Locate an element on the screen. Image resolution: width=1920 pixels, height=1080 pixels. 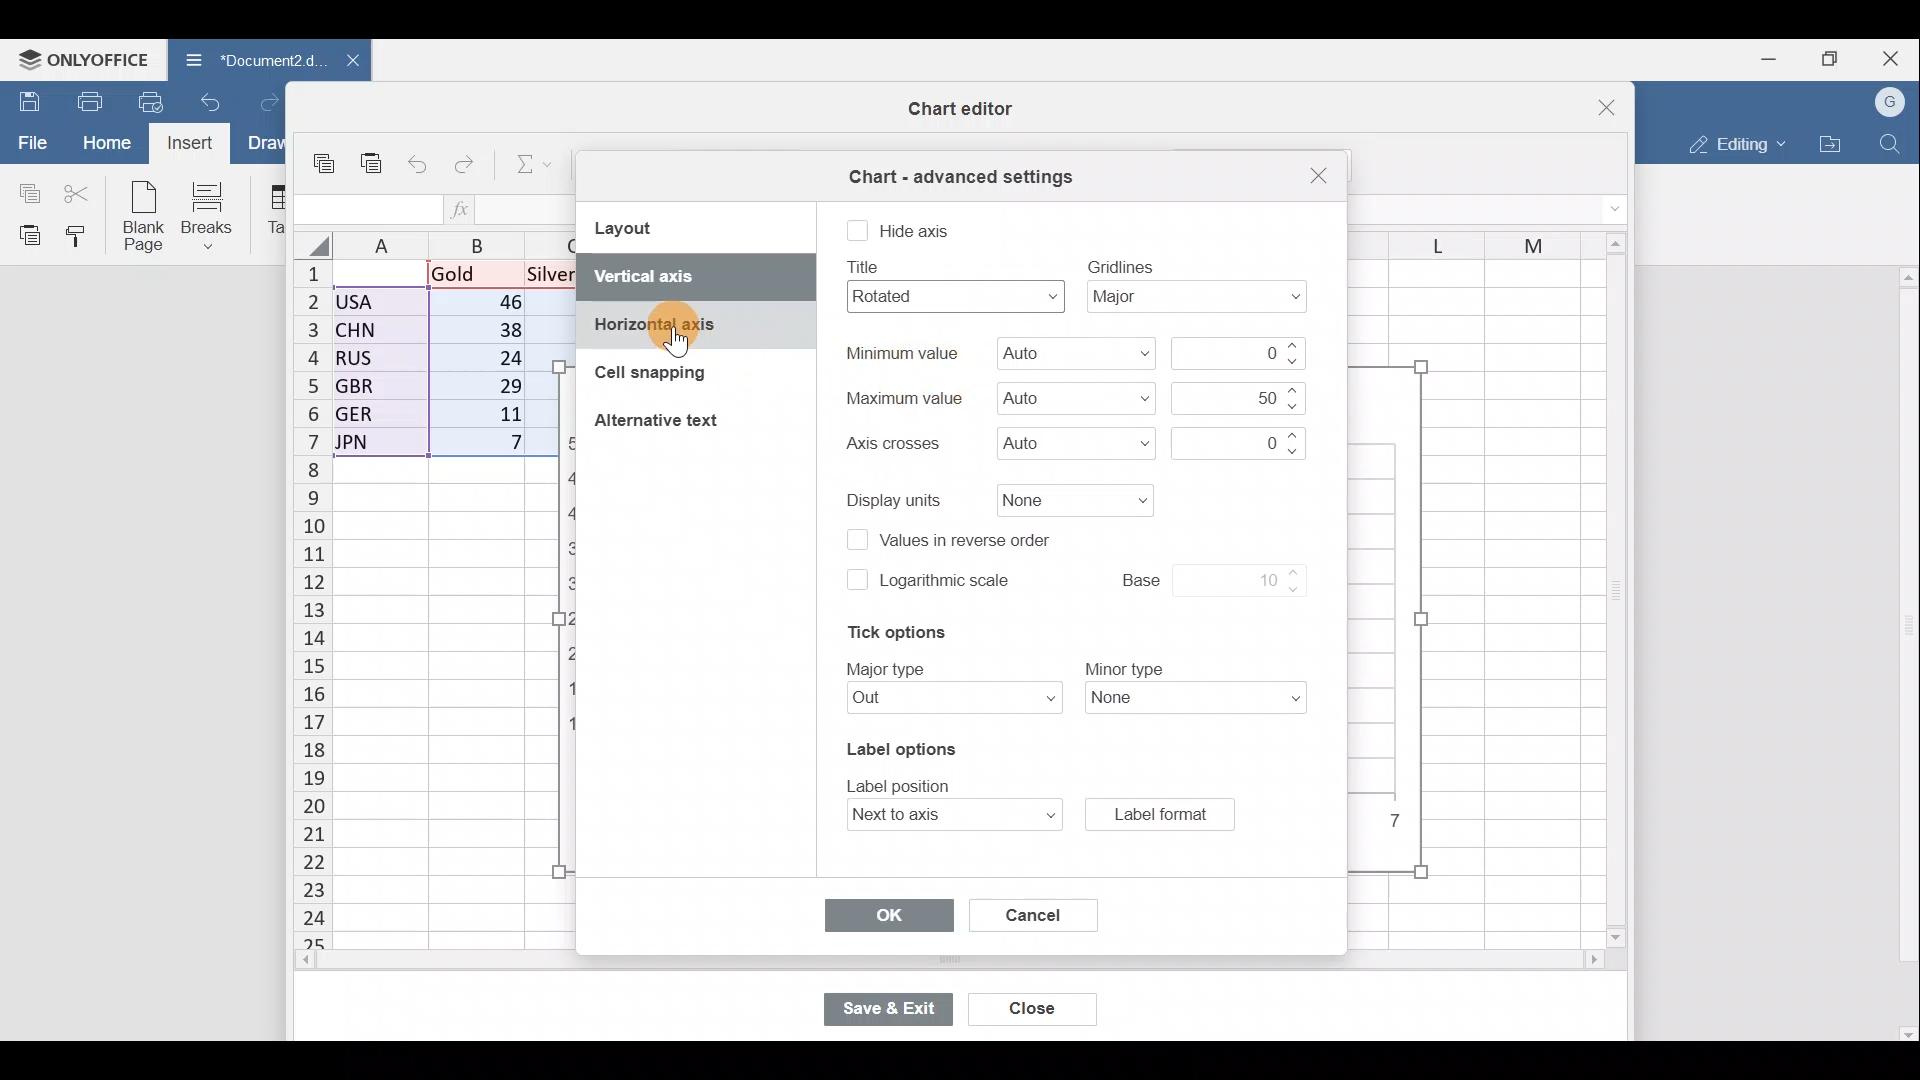
Summation is located at coordinates (524, 167).